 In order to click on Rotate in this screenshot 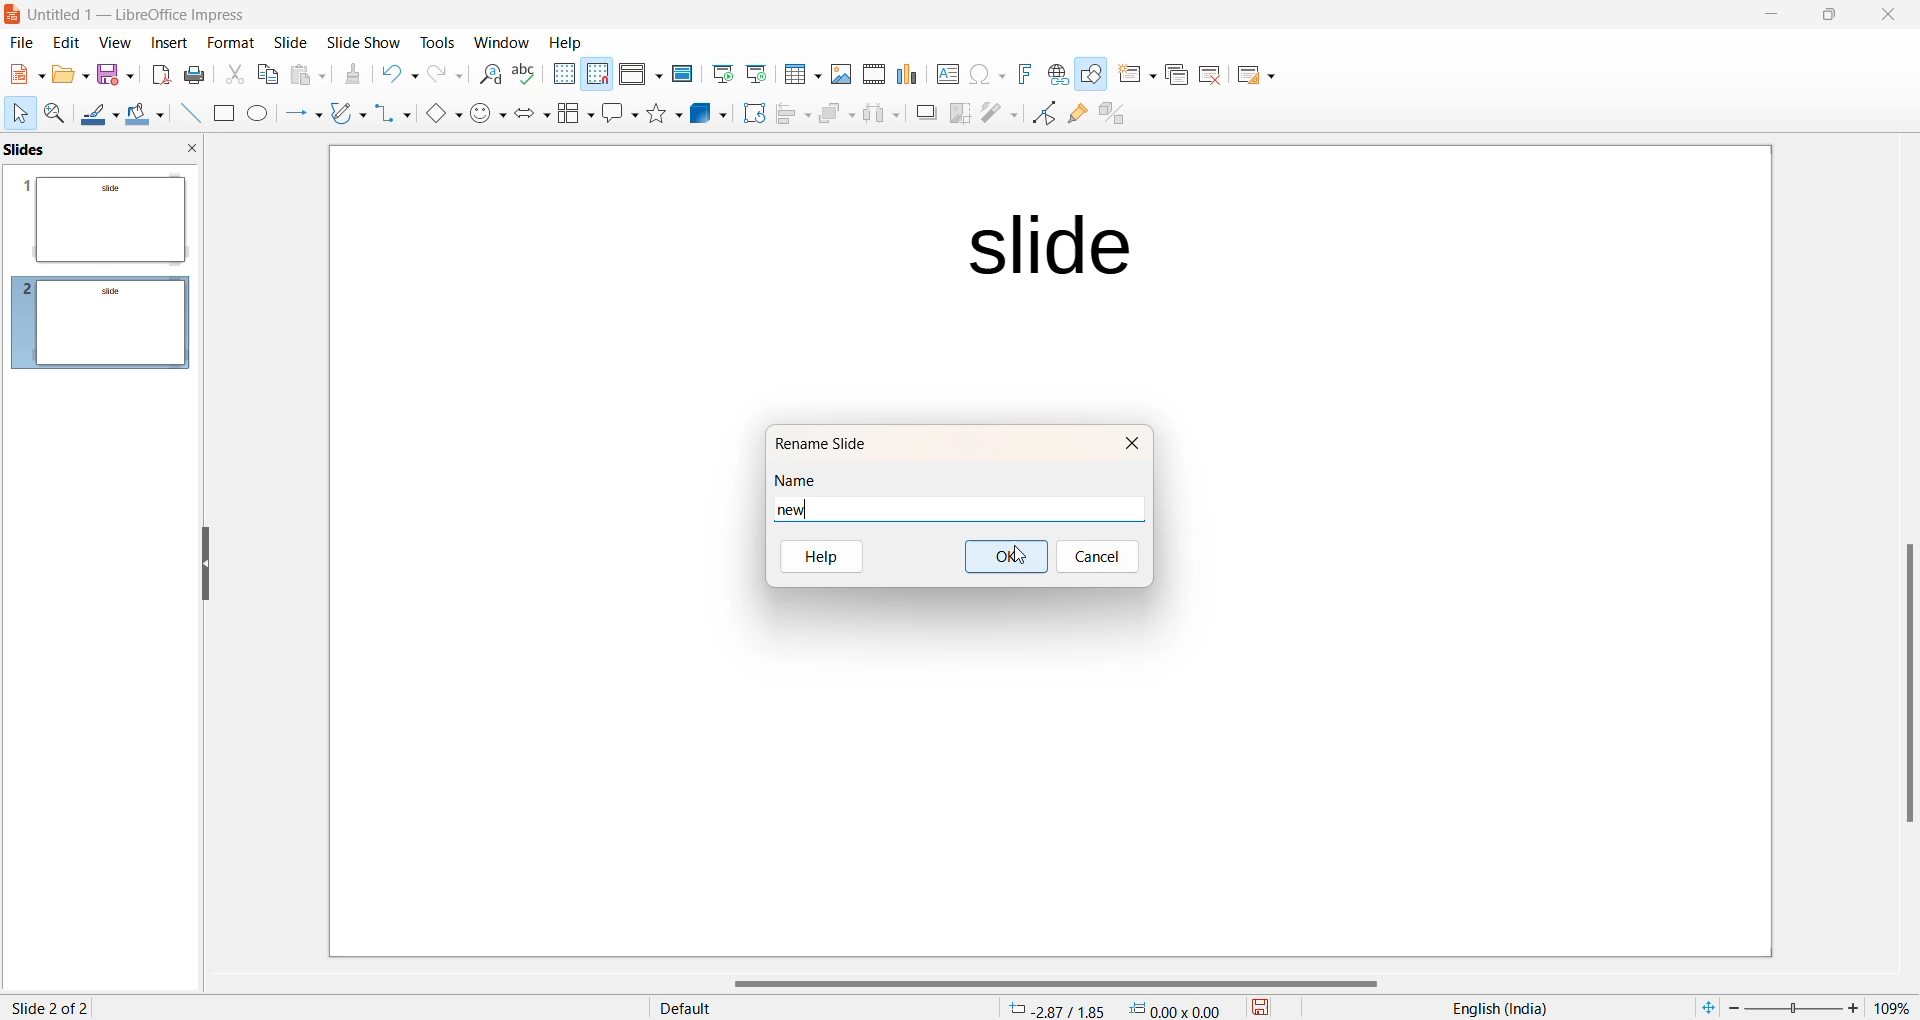, I will do `click(749, 115)`.